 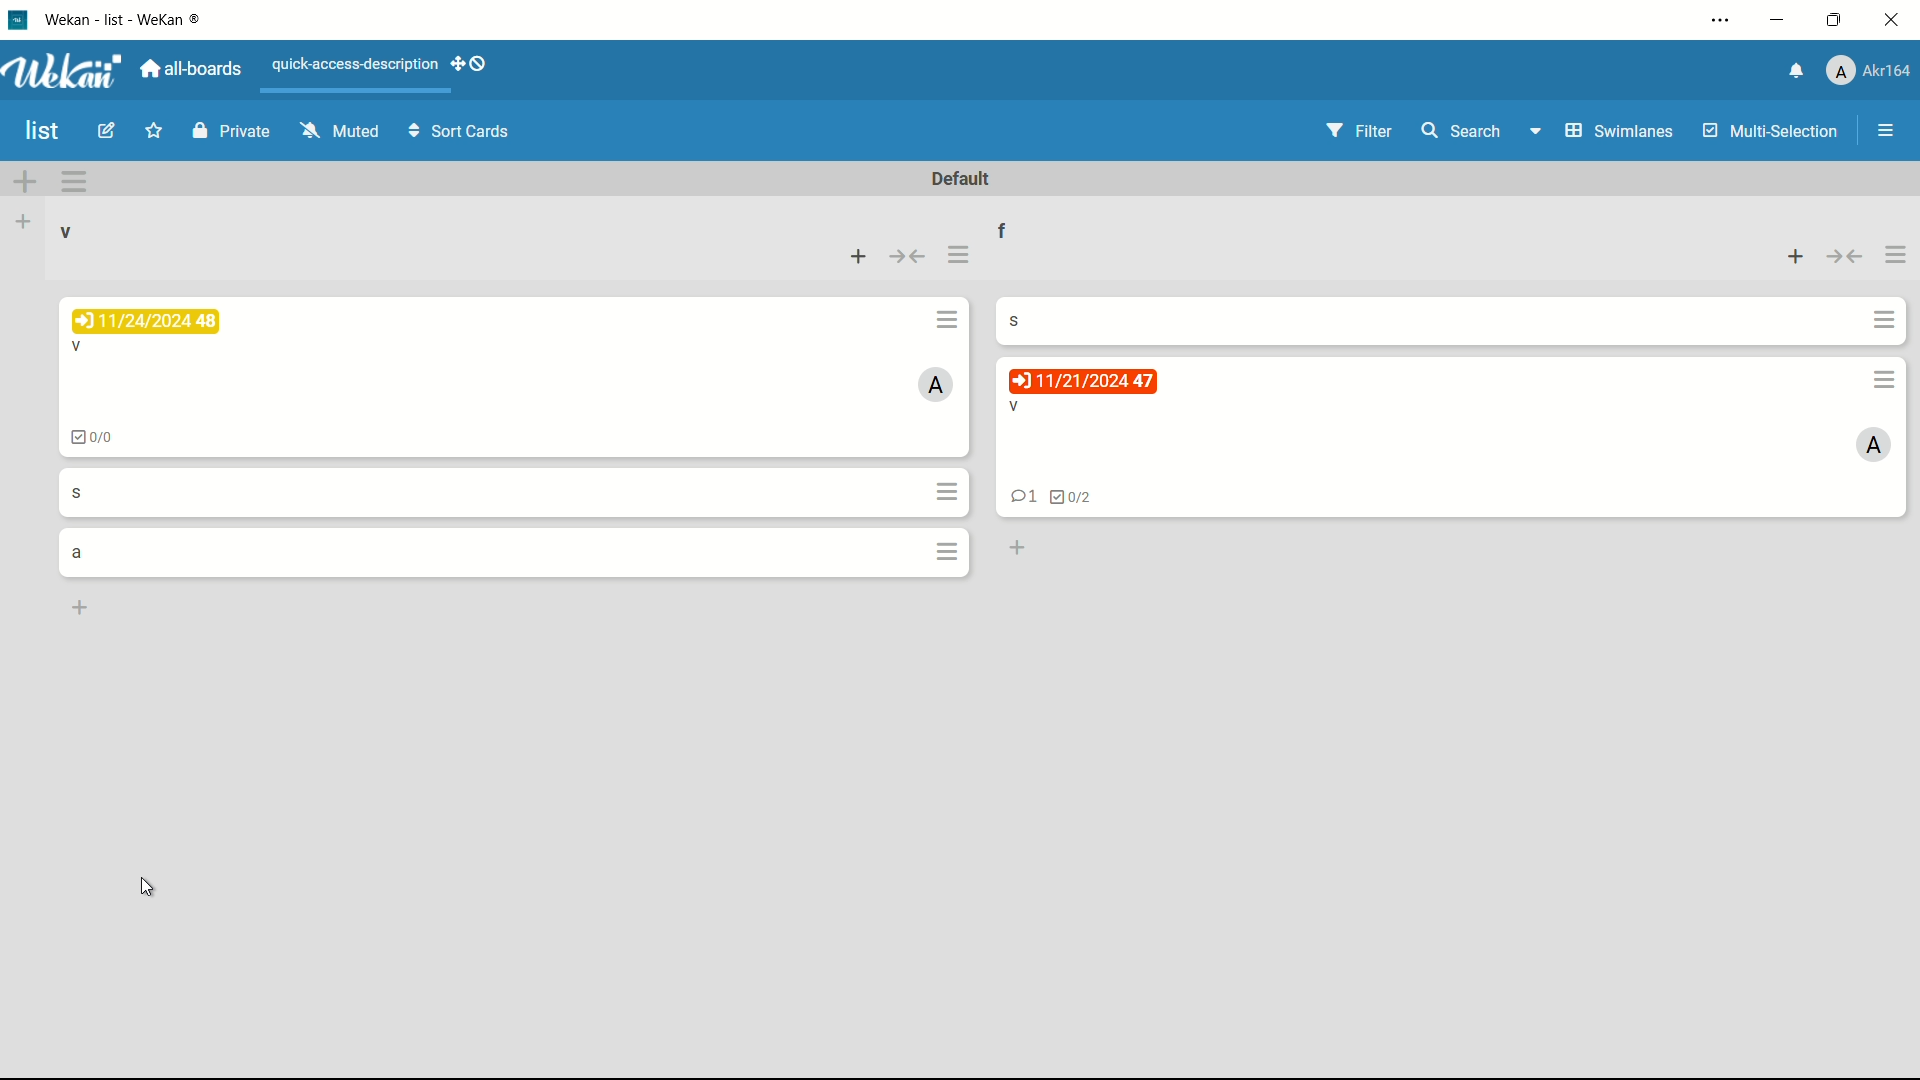 I want to click on card actions, so click(x=947, y=551).